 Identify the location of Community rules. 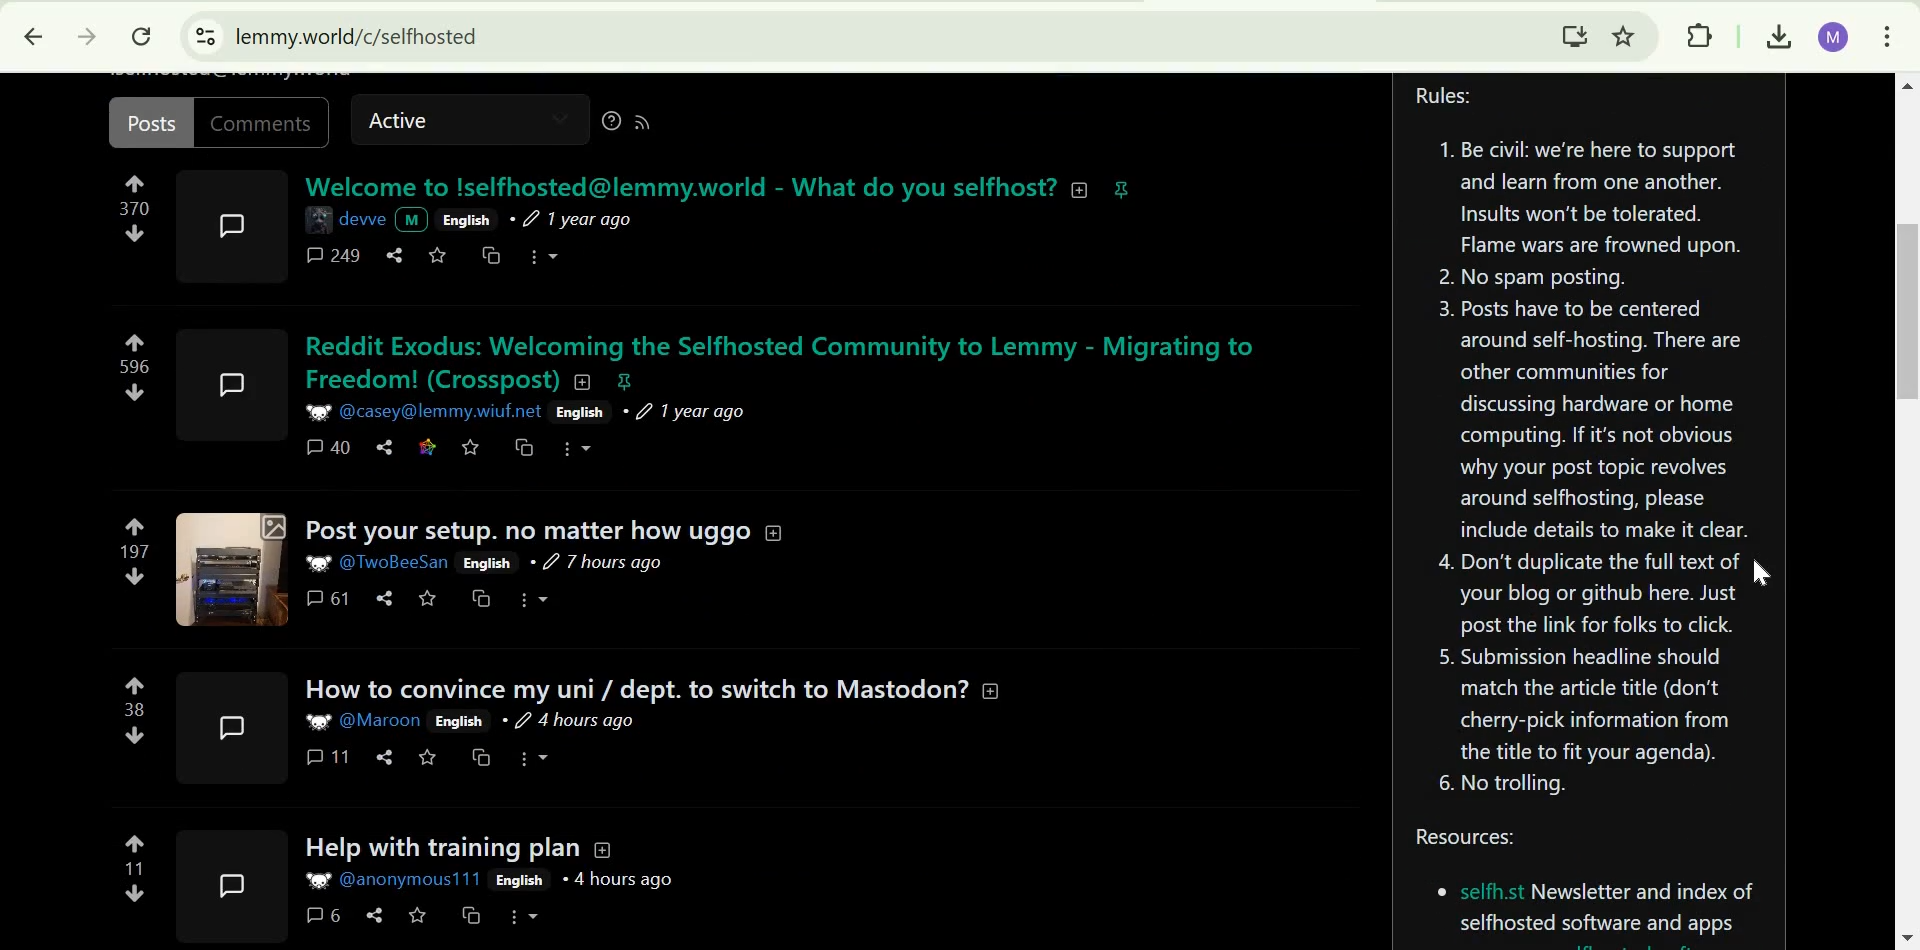
(1591, 447).